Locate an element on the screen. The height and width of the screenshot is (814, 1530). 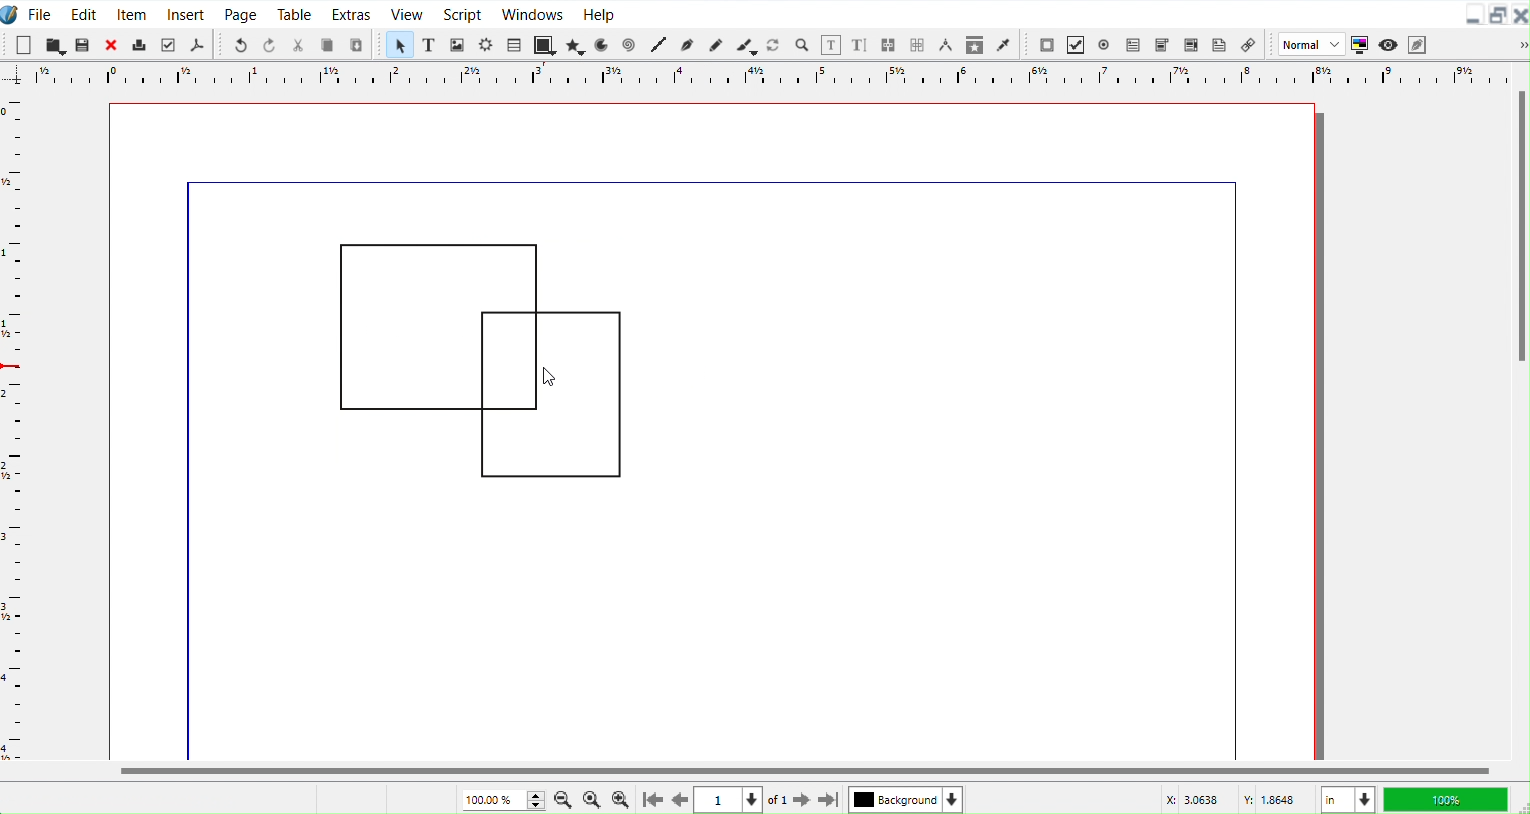
Horizontal Scale bar is located at coordinates (15, 428).